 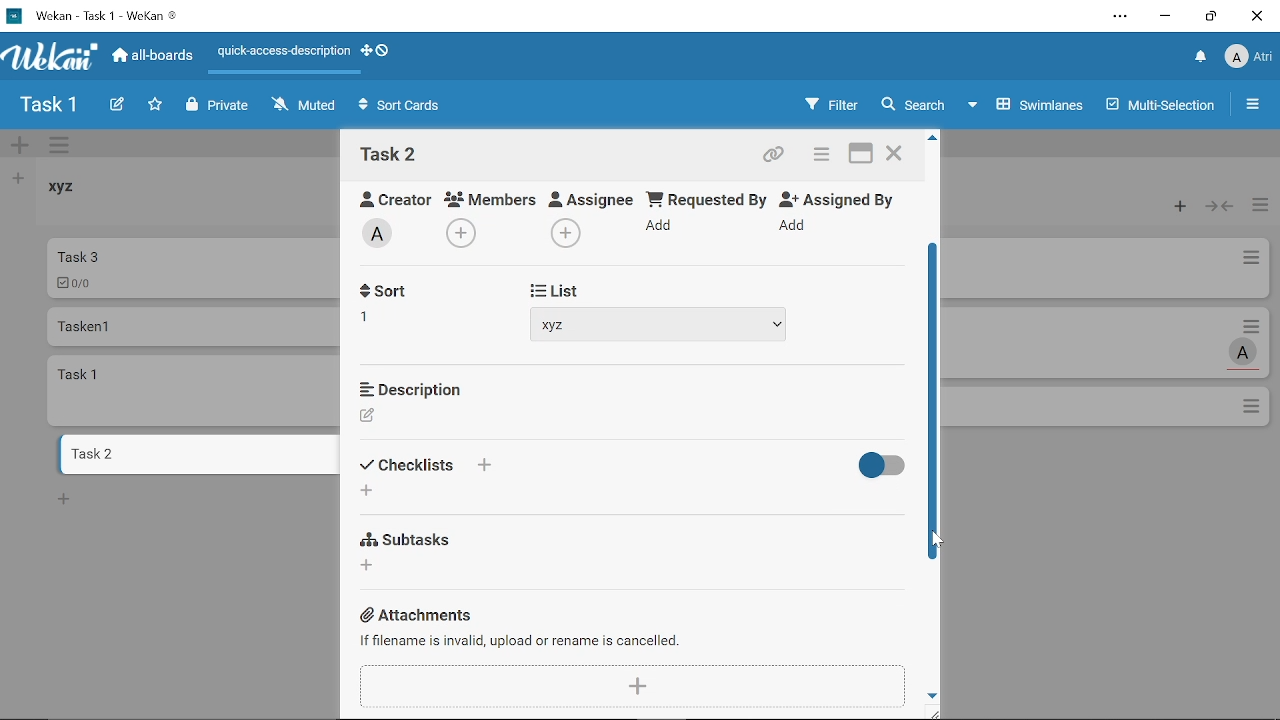 What do you see at coordinates (365, 51) in the screenshot?
I see `Show desktop drag handles` at bounding box center [365, 51].